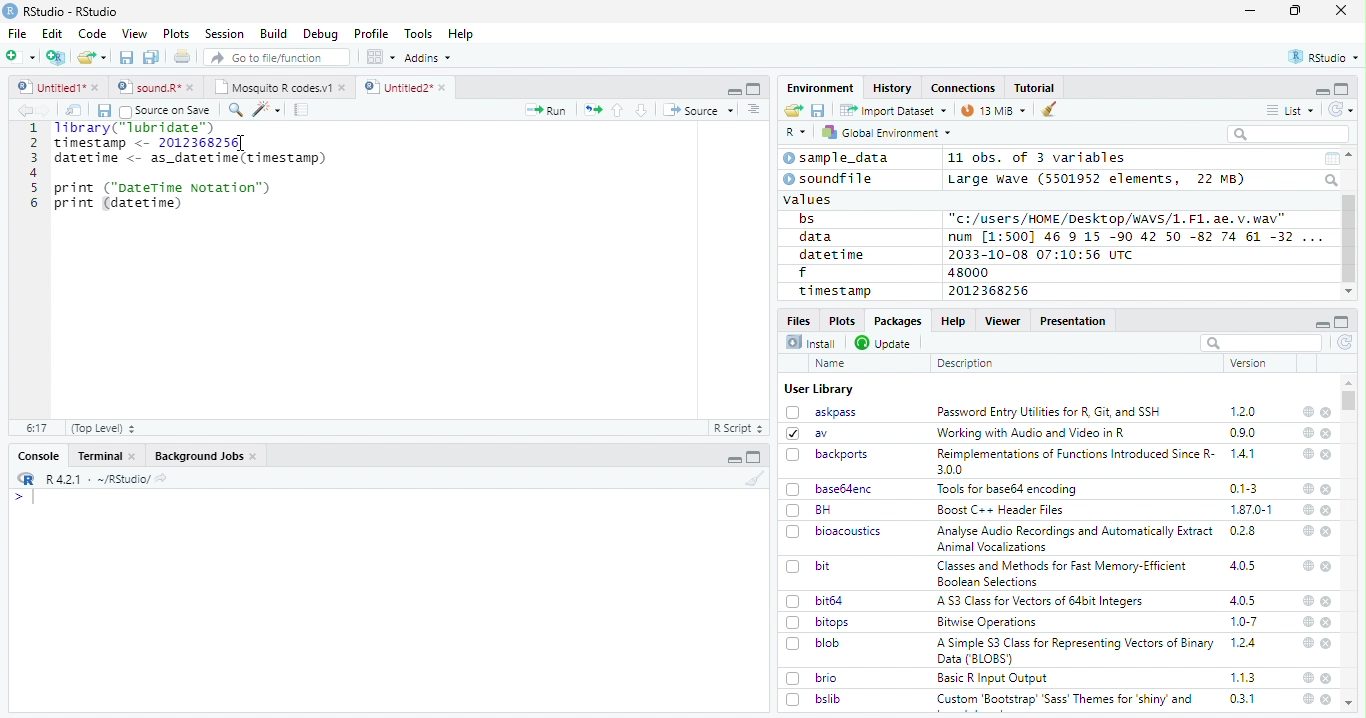 Image resolution: width=1366 pixels, height=718 pixels. I want to click on Global Environment, so click(888, 131).